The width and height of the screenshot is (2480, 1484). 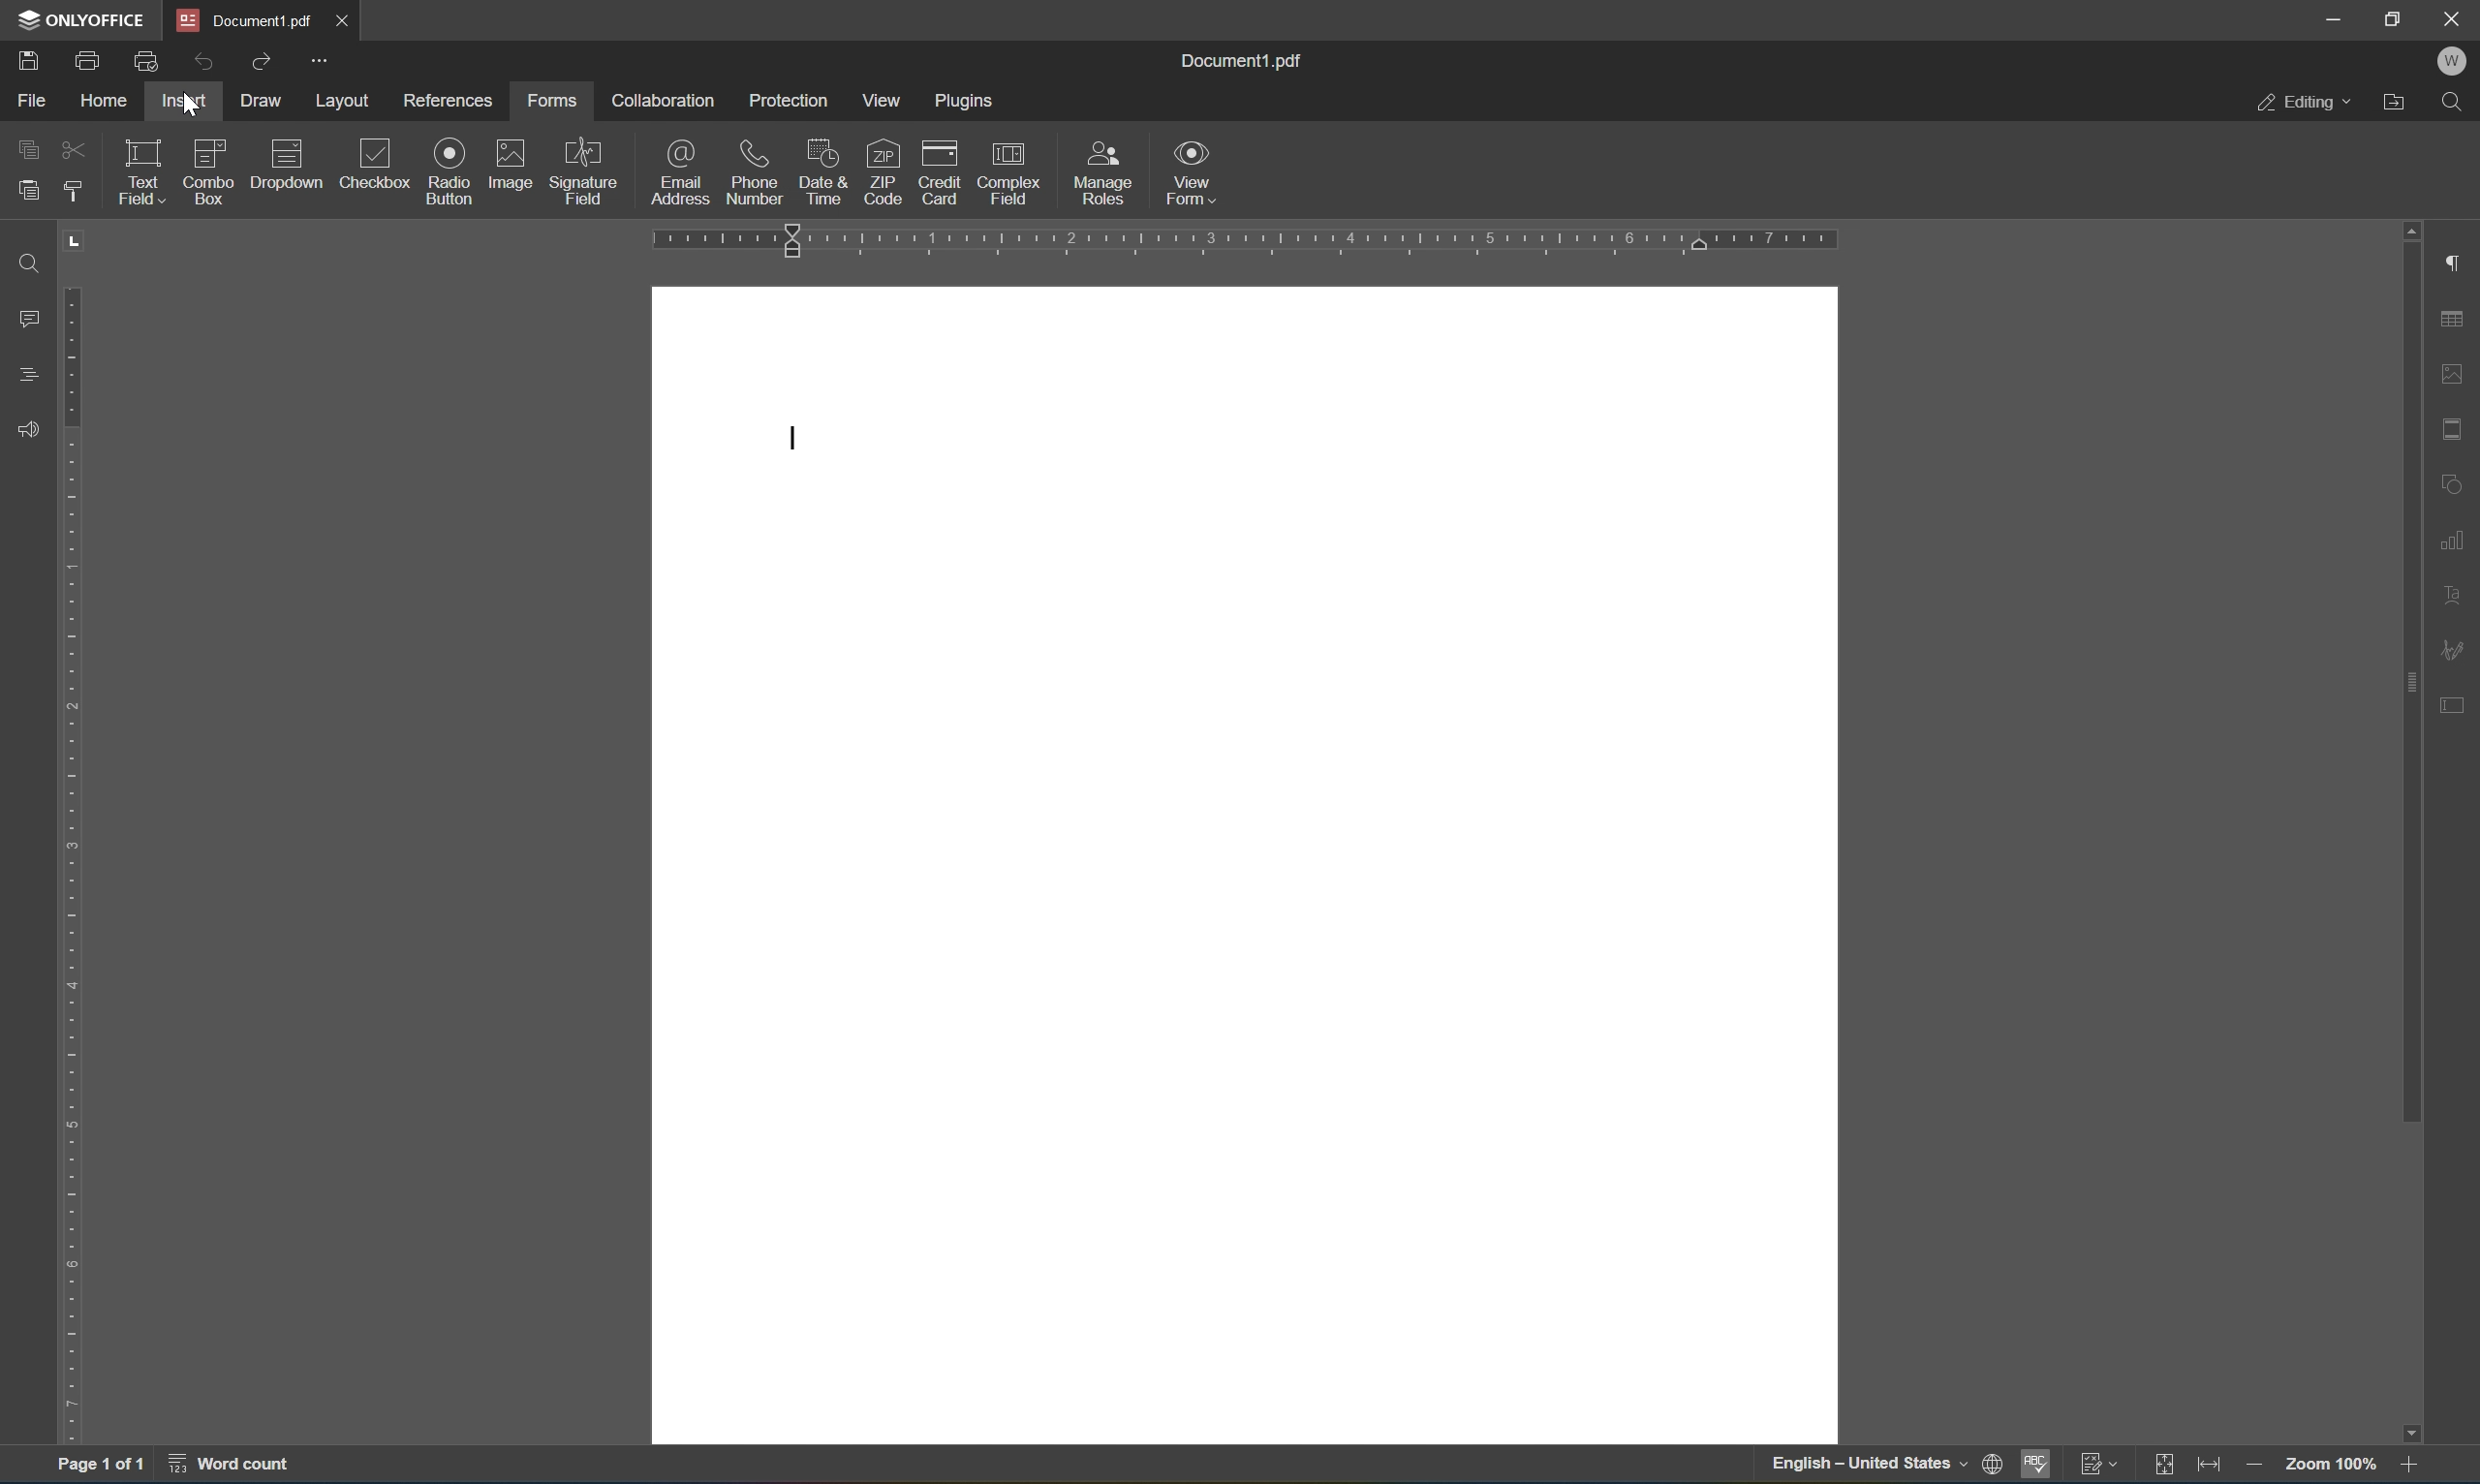 What do you see at coordinates (25, 430) in the screenshot?
I see `Feedback and support` at bounding box center [25, 430].